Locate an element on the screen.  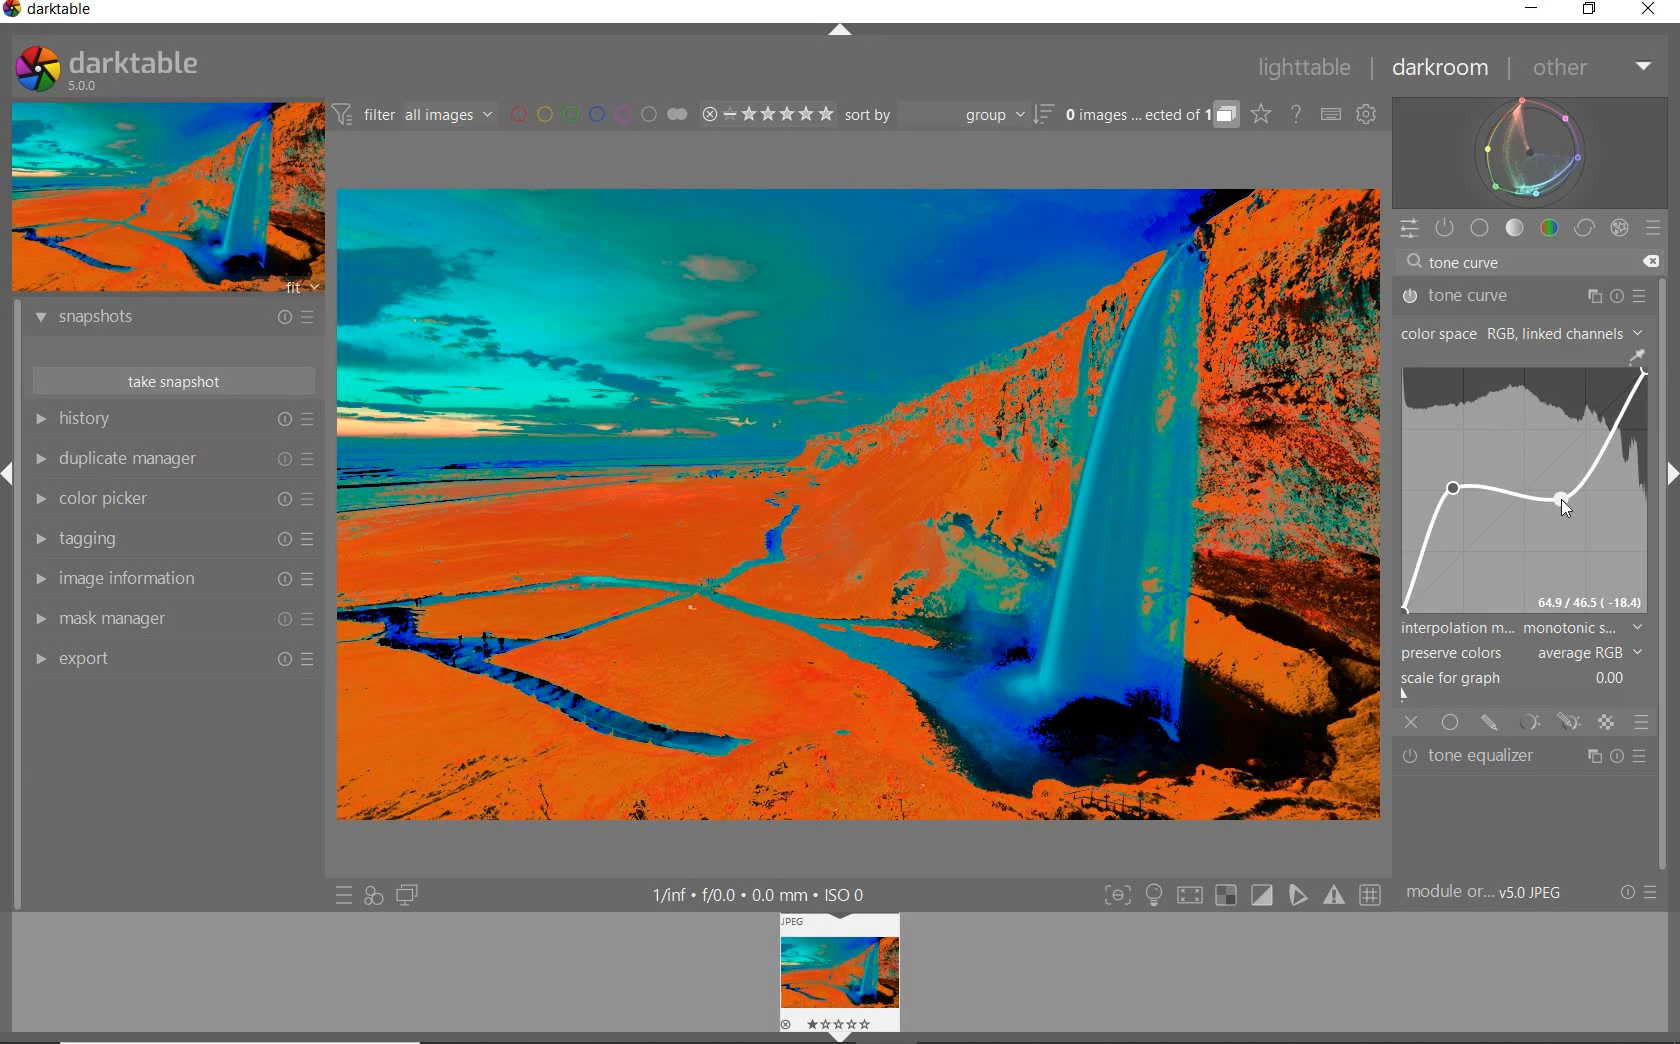
DISPLAYED GUI INFO is located at coordinates (764, 894).